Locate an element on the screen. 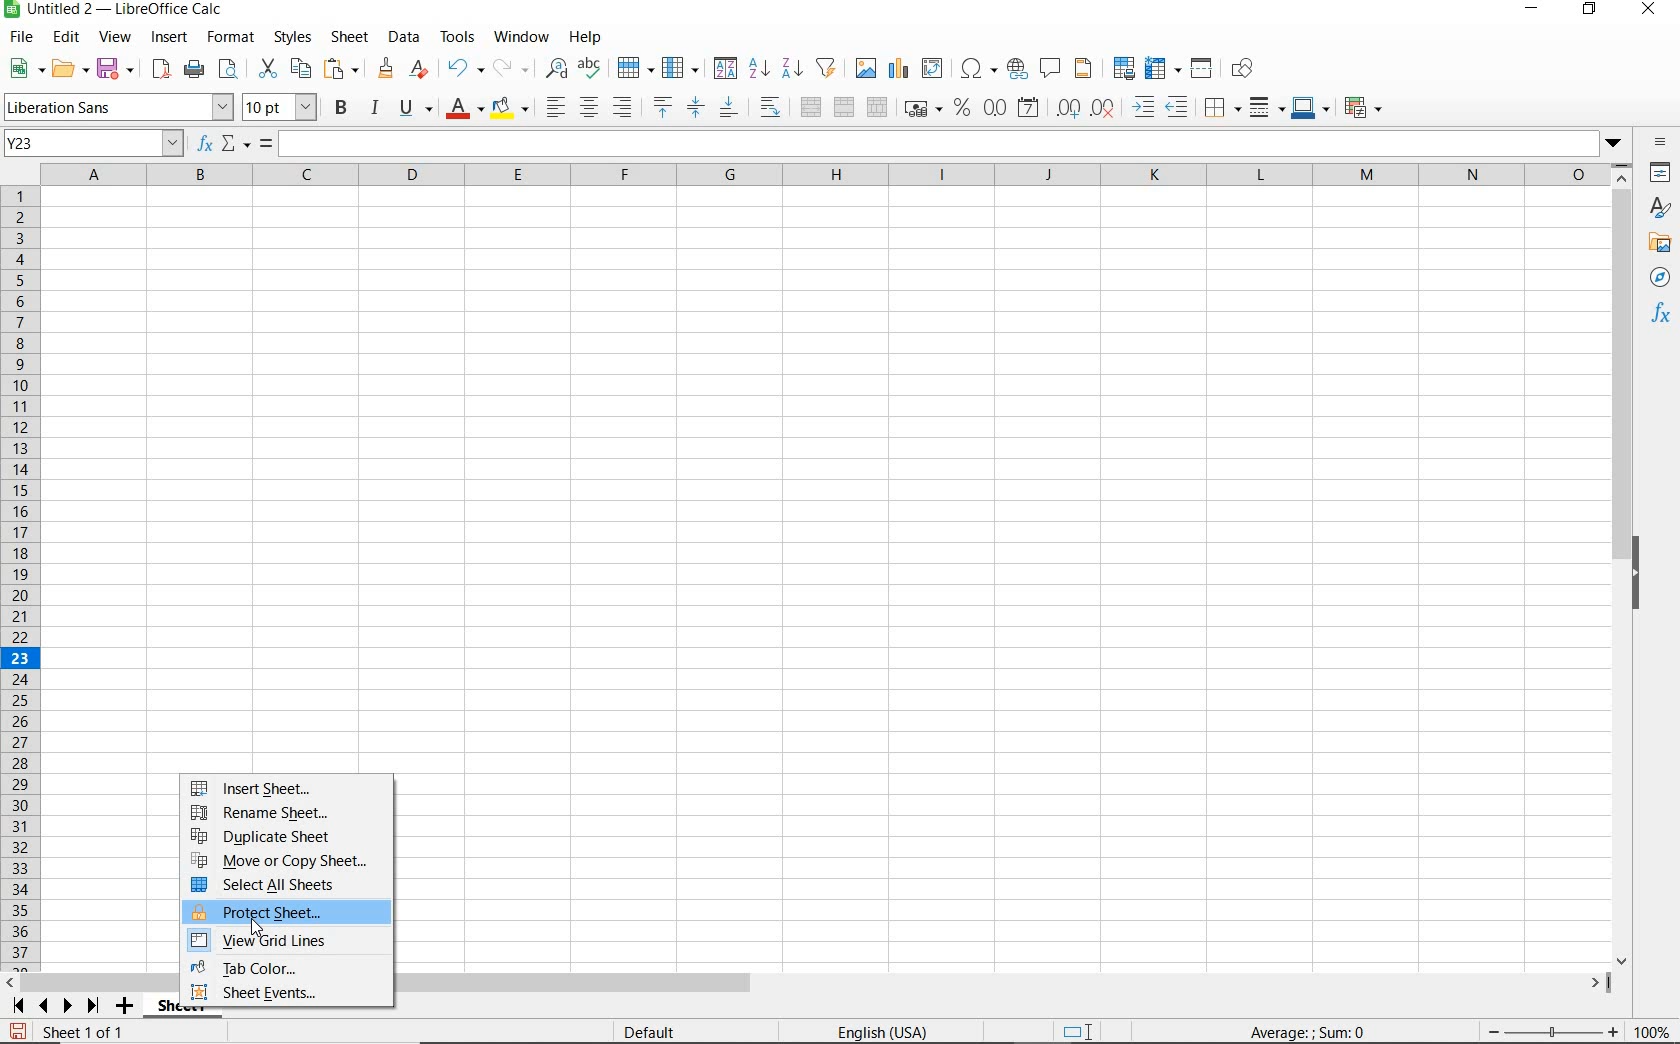 The height and width of the screenshot is (1044, 1680). INCREASE INDENT is located at coordinates (1144, 109).